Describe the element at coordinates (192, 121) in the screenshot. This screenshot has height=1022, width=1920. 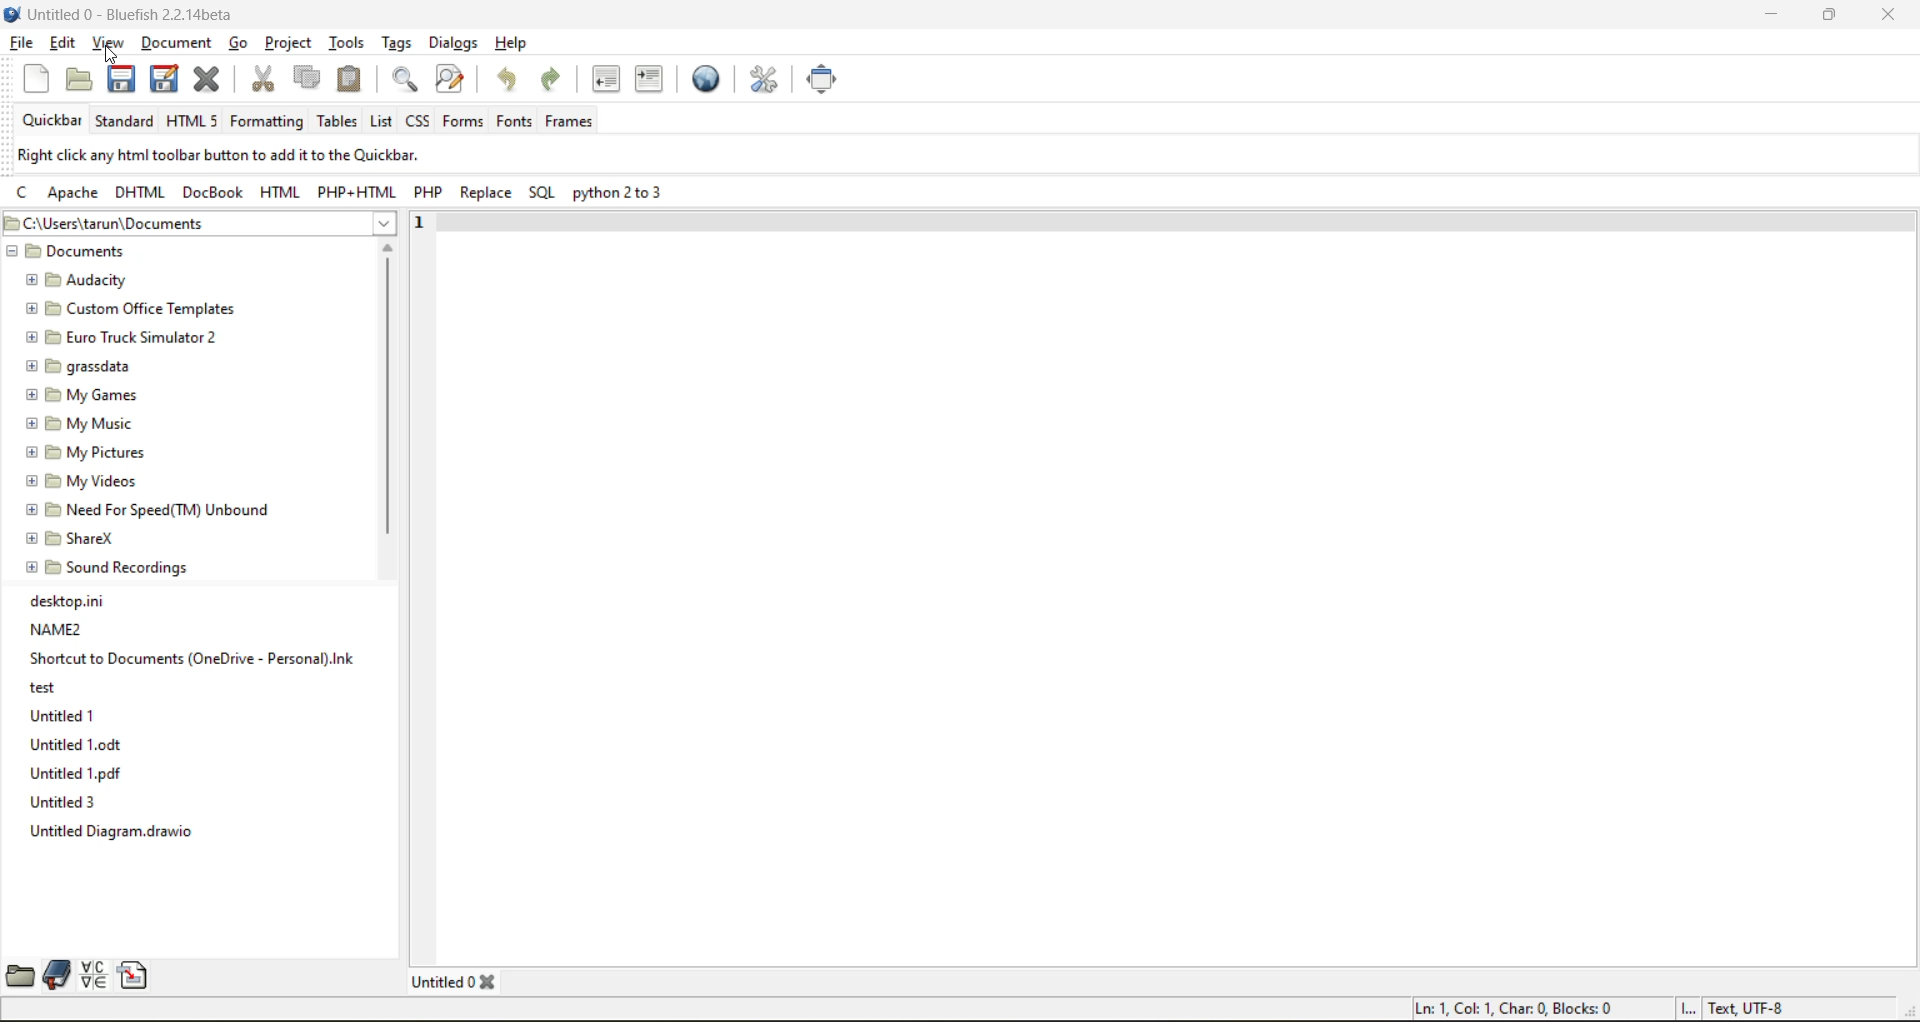
I see `html 5` at that location.